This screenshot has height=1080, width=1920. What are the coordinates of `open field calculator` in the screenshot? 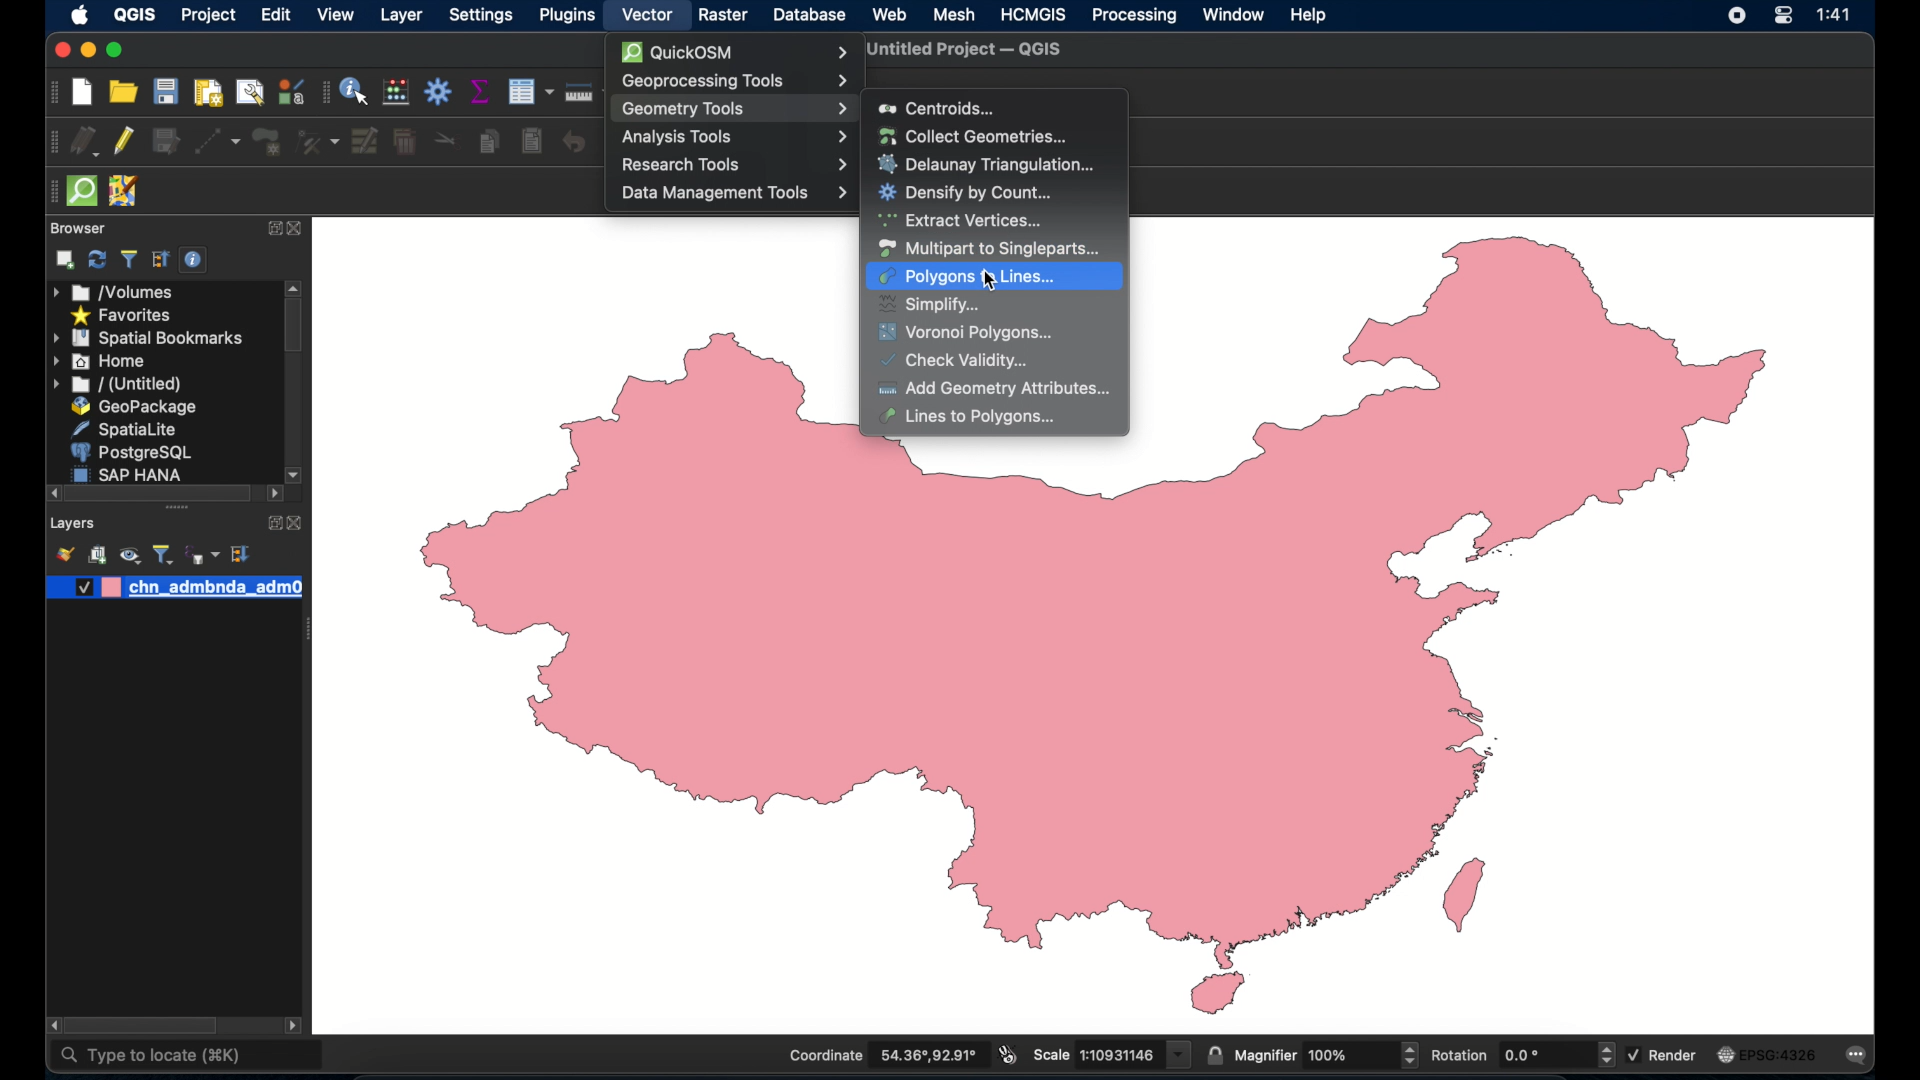 It's located at (396, 91).